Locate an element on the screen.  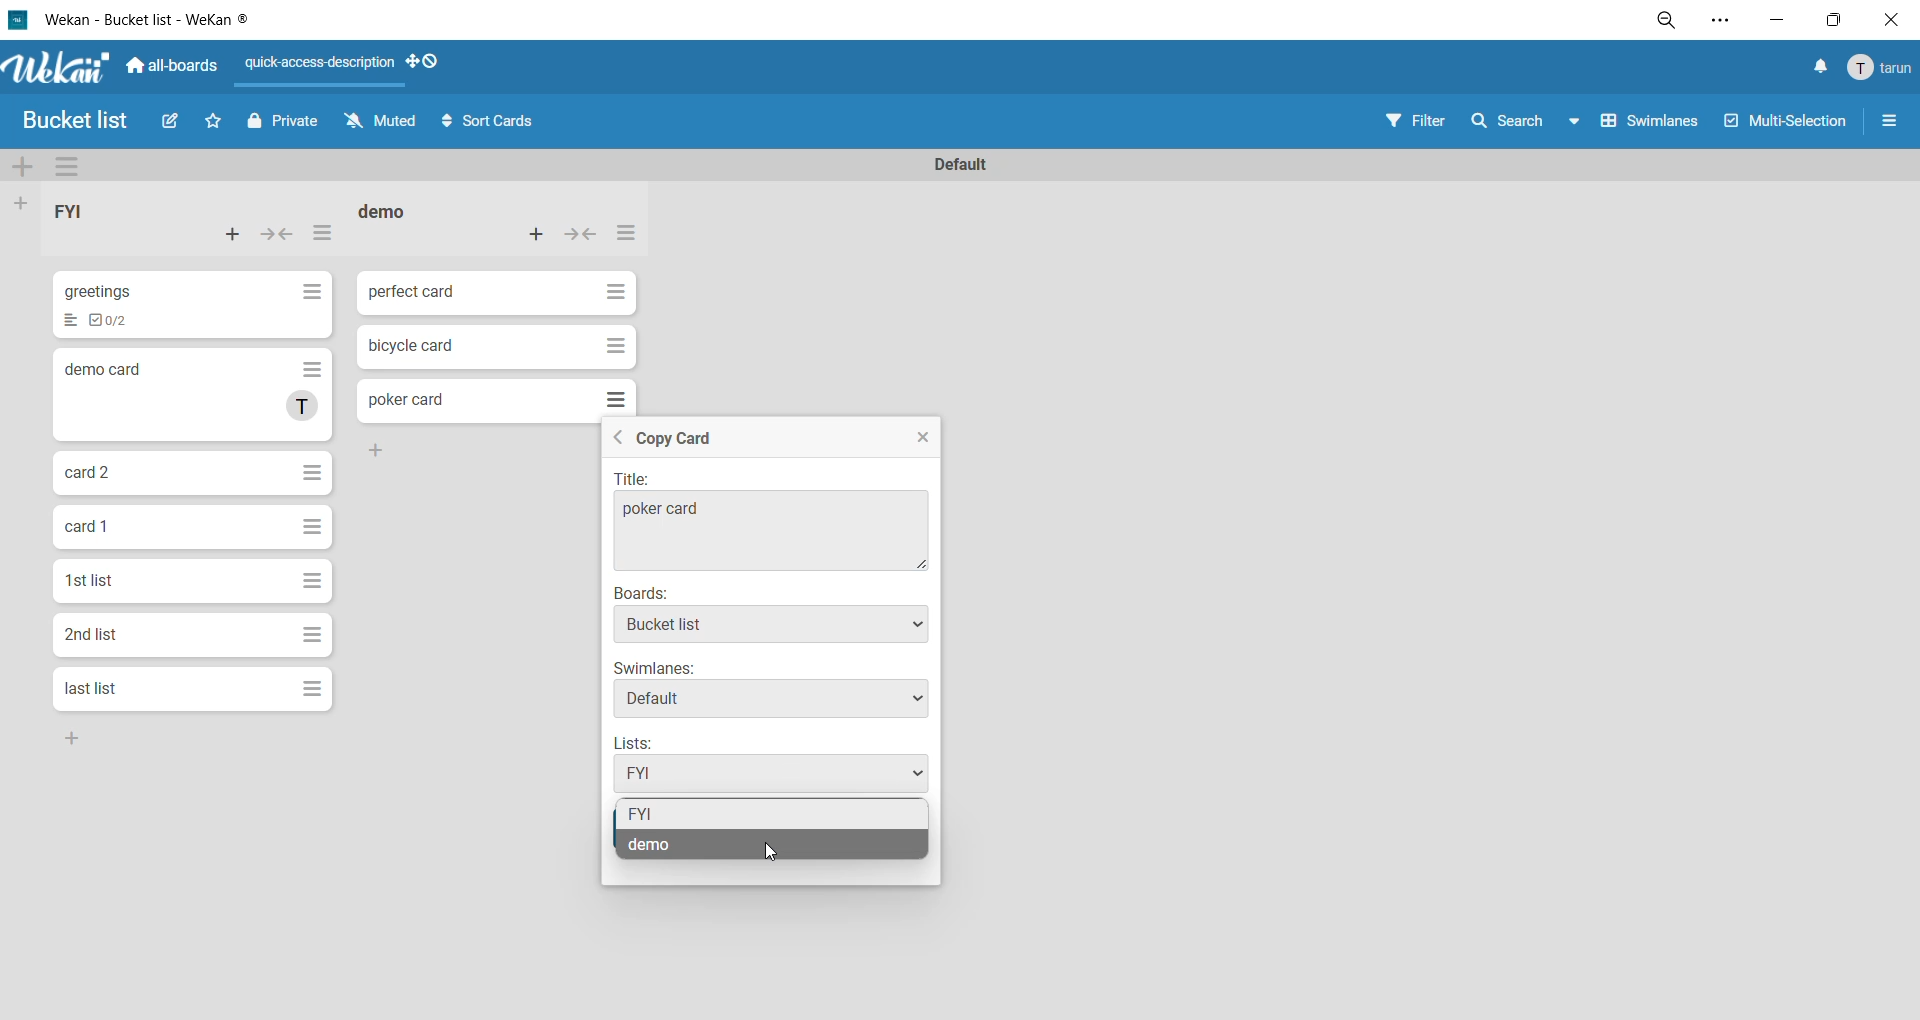
demo is located at coordinates (660, 841).